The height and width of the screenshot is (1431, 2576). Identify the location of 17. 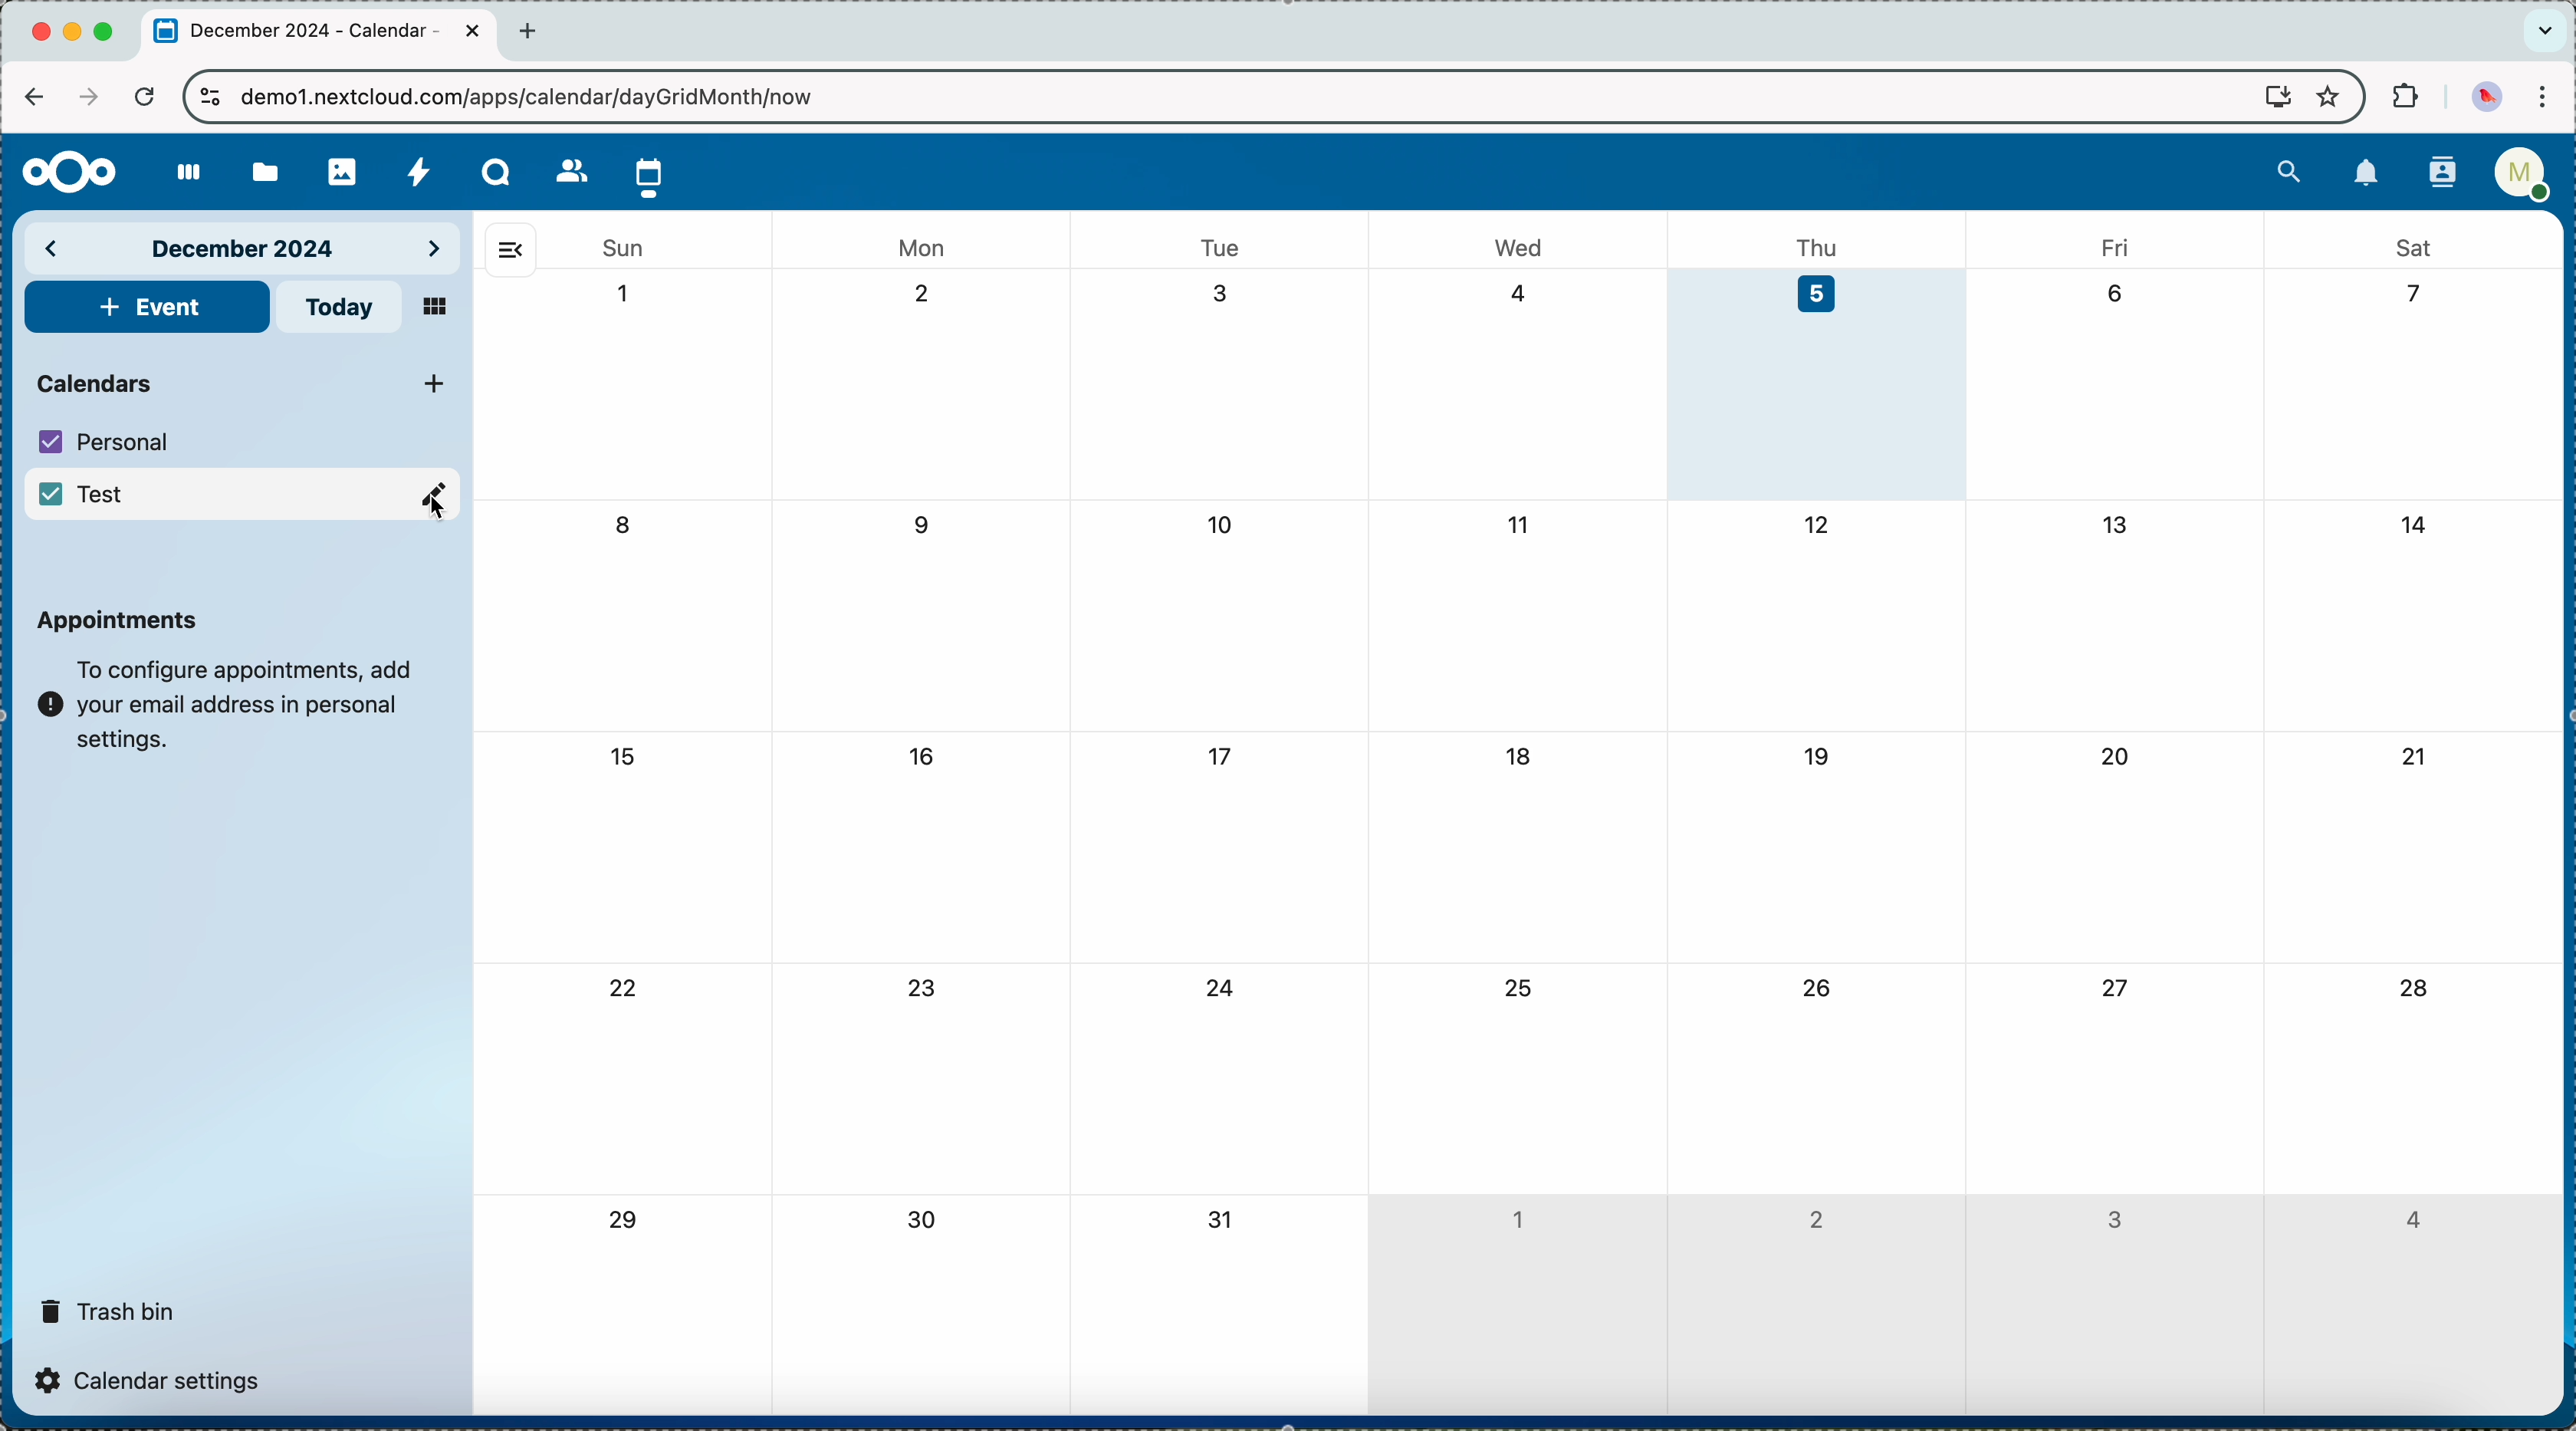
(1223, 757).